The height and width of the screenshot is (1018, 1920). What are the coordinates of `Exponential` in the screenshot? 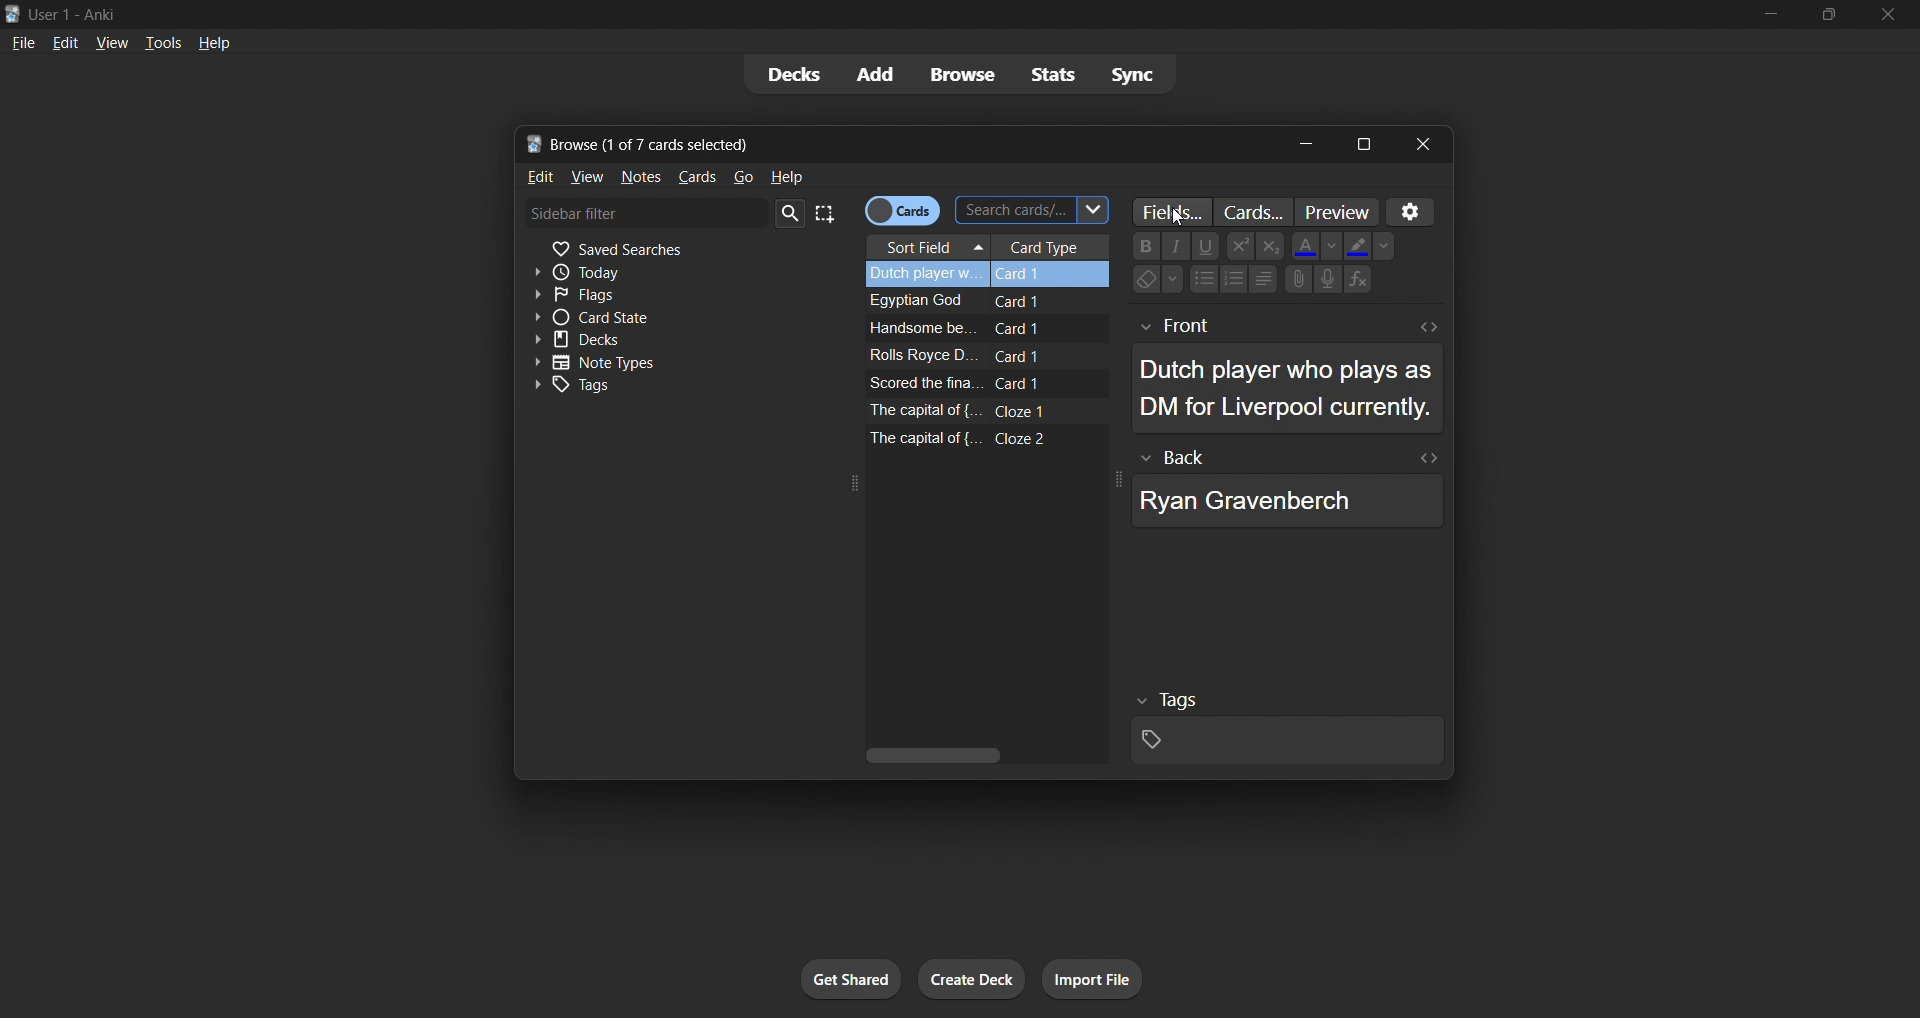 It's located at (1269, 244).